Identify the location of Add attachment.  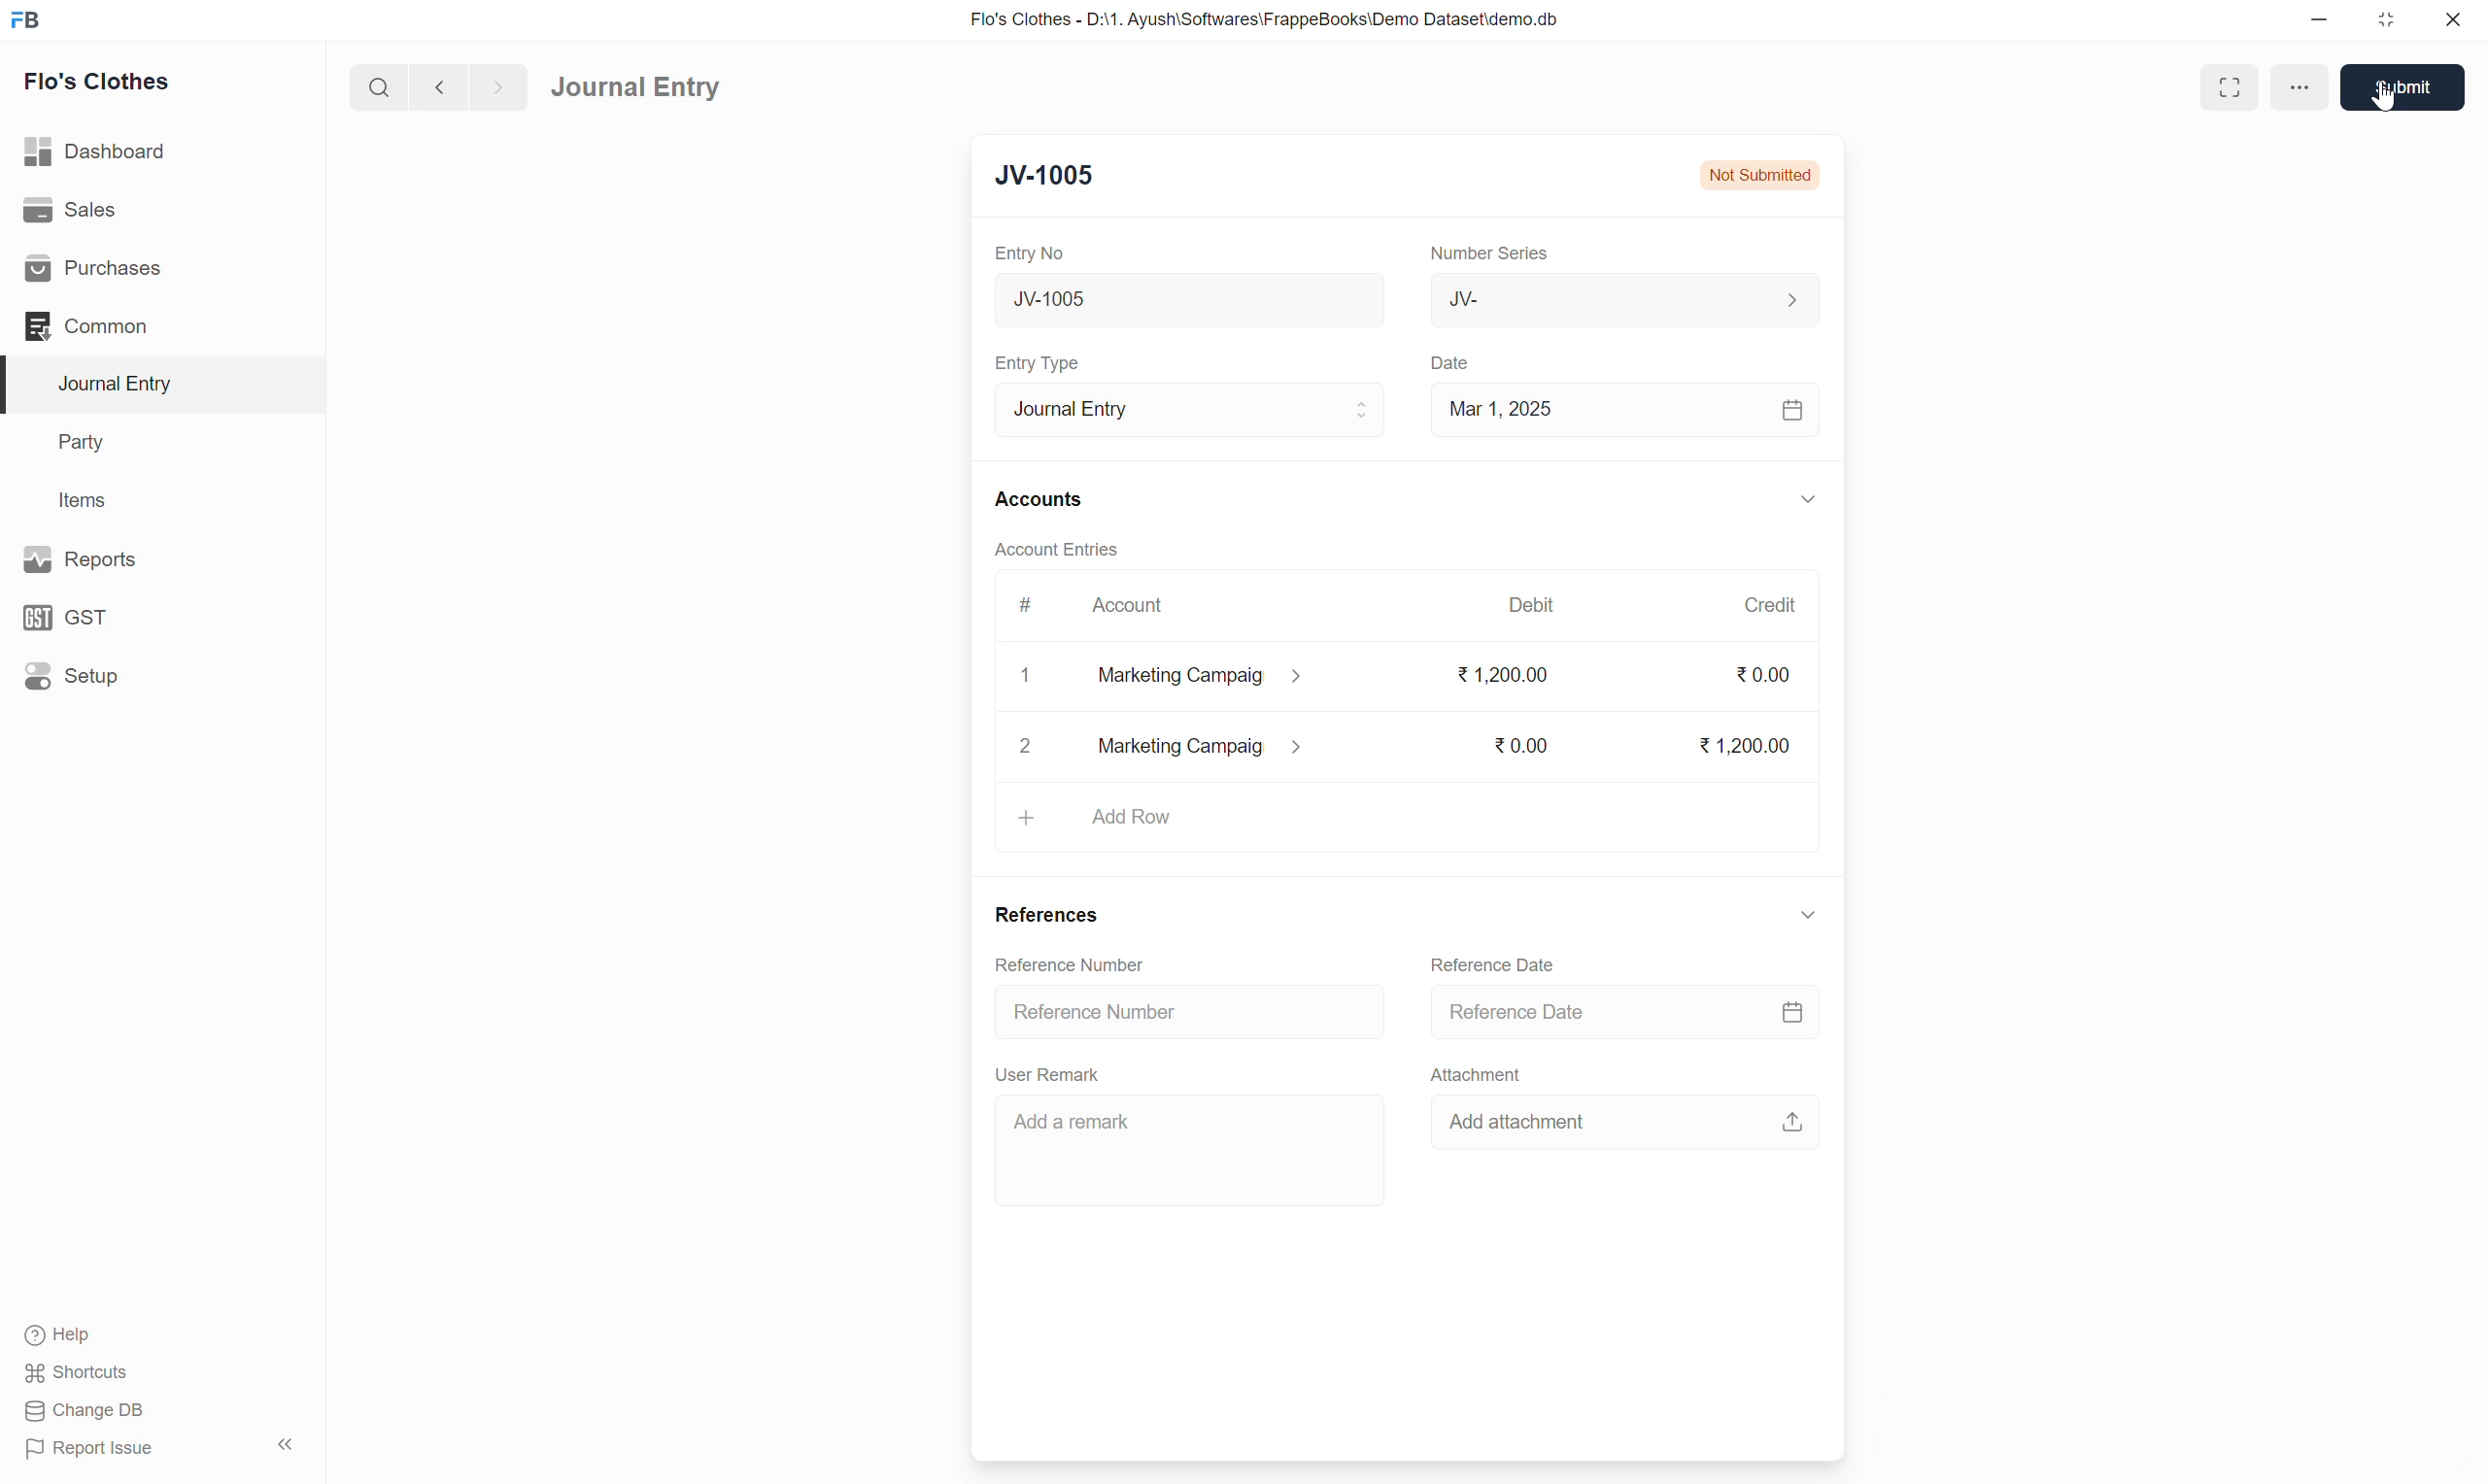
(1533, 1123).